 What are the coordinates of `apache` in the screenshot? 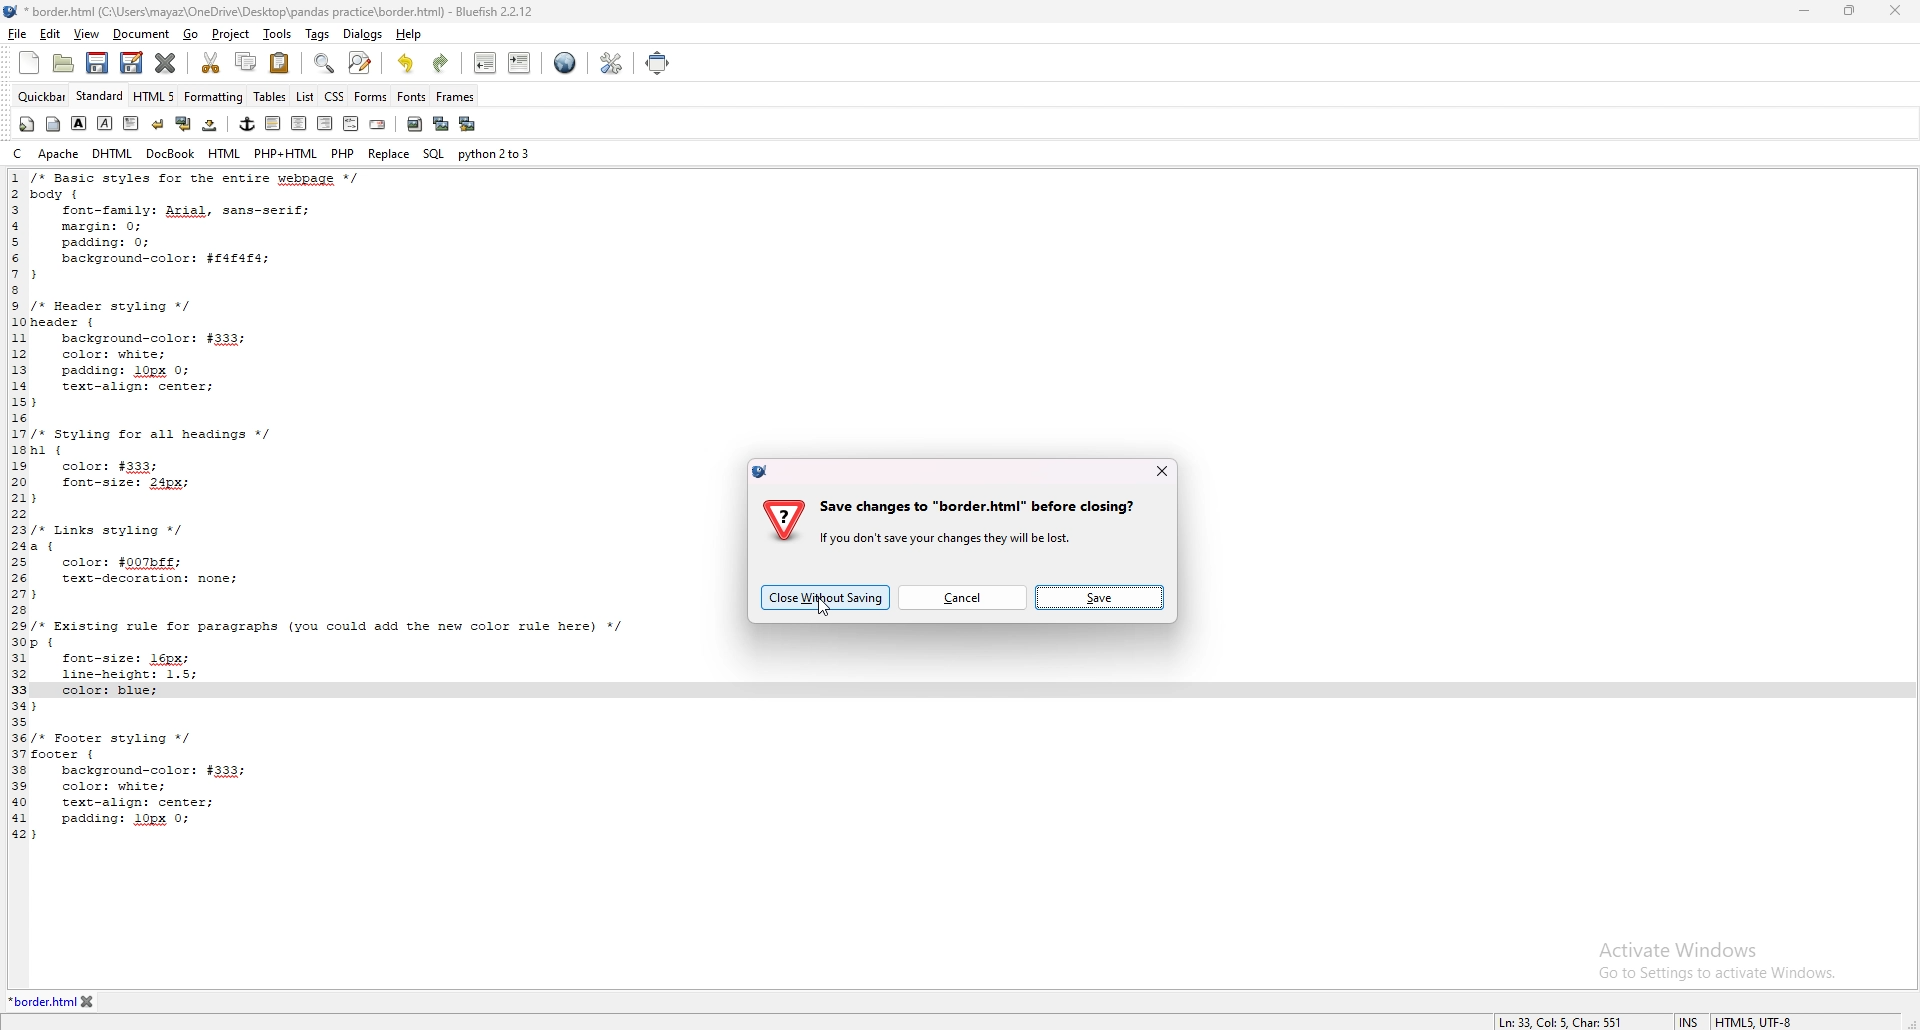 It's located at (59, 154).